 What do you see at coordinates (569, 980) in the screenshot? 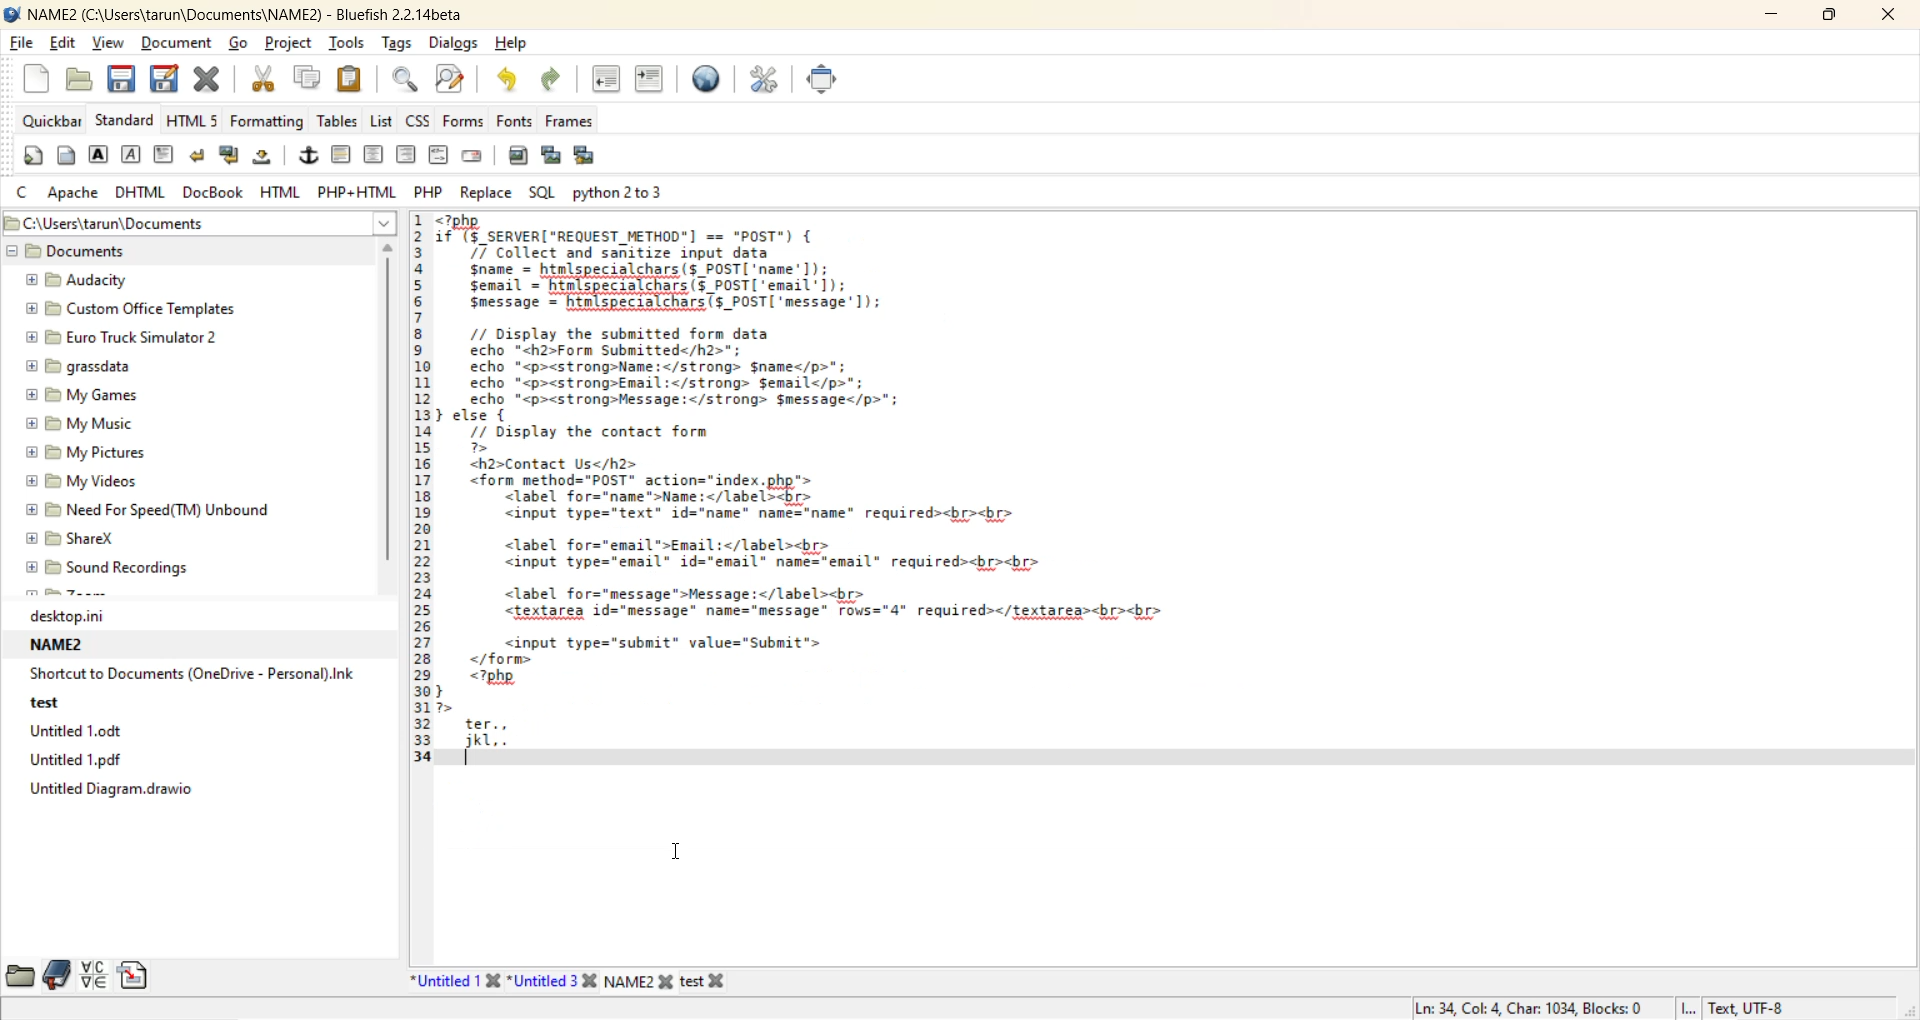
I see `file names` at bounding box center [569, 980].